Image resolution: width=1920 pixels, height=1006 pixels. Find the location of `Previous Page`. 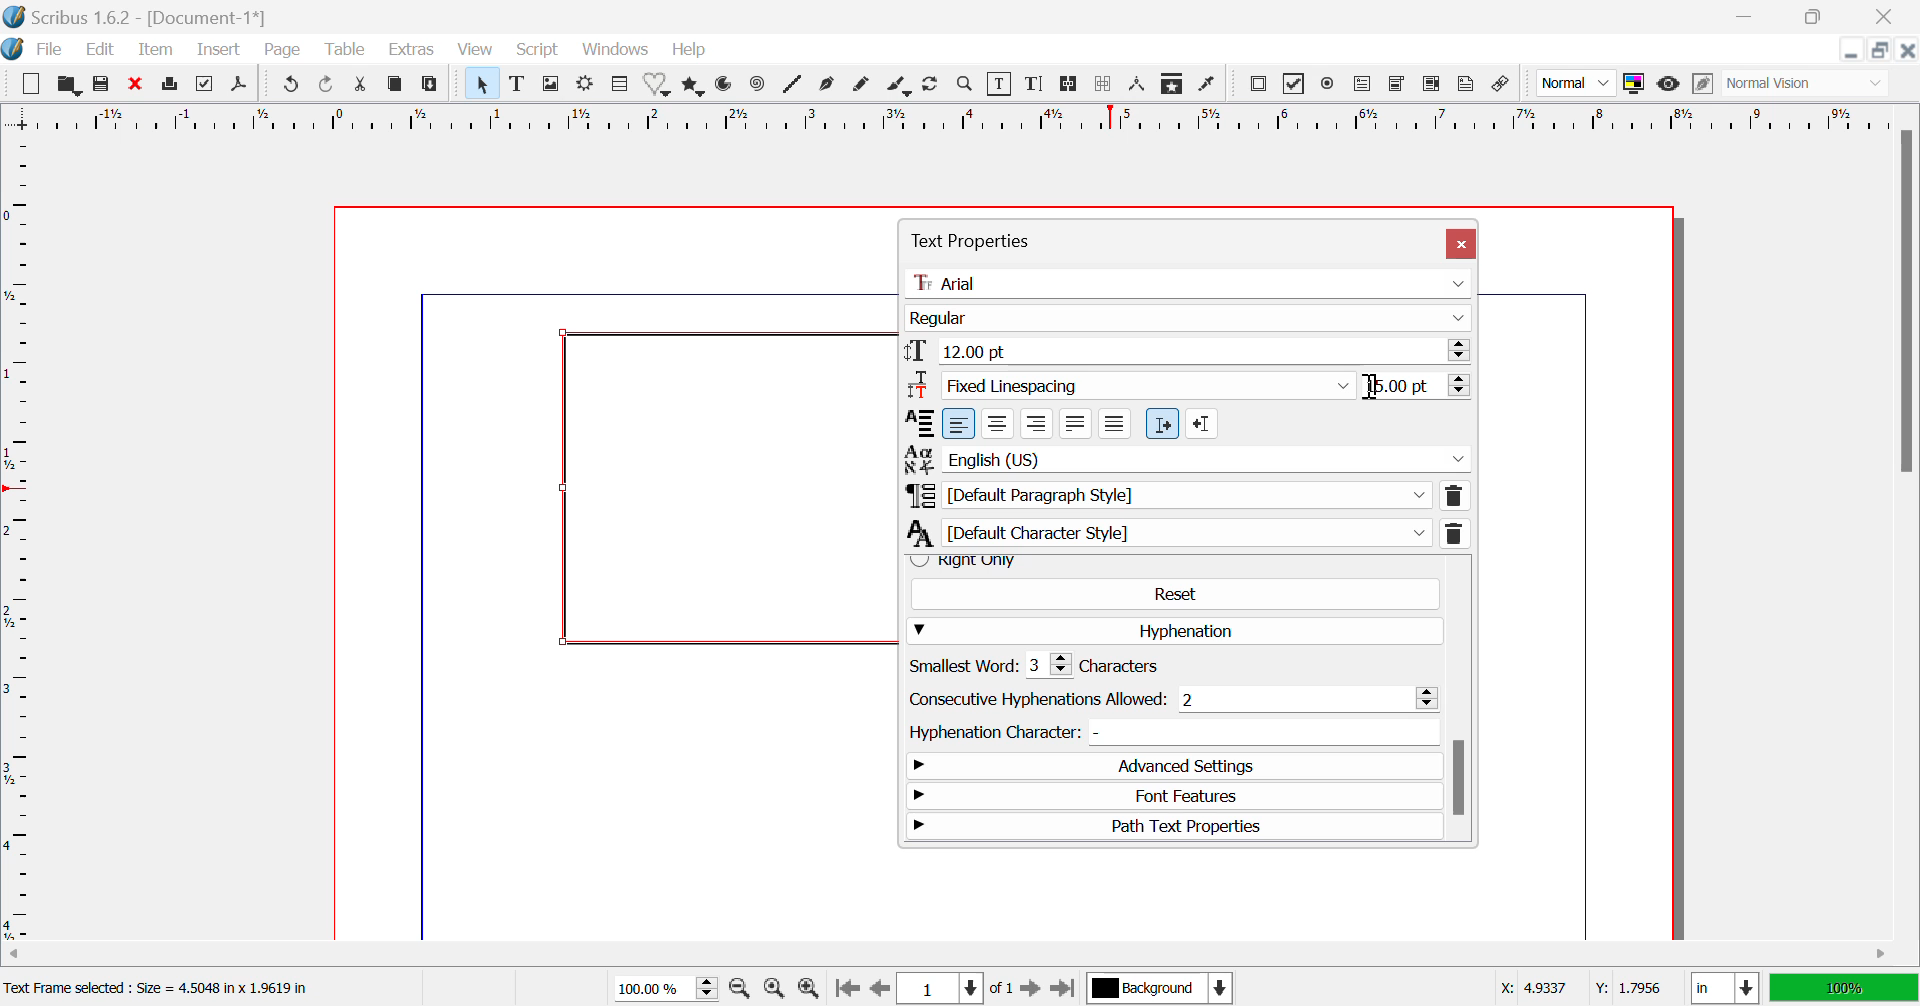

Previous Page is located at coordinates (878, 989).